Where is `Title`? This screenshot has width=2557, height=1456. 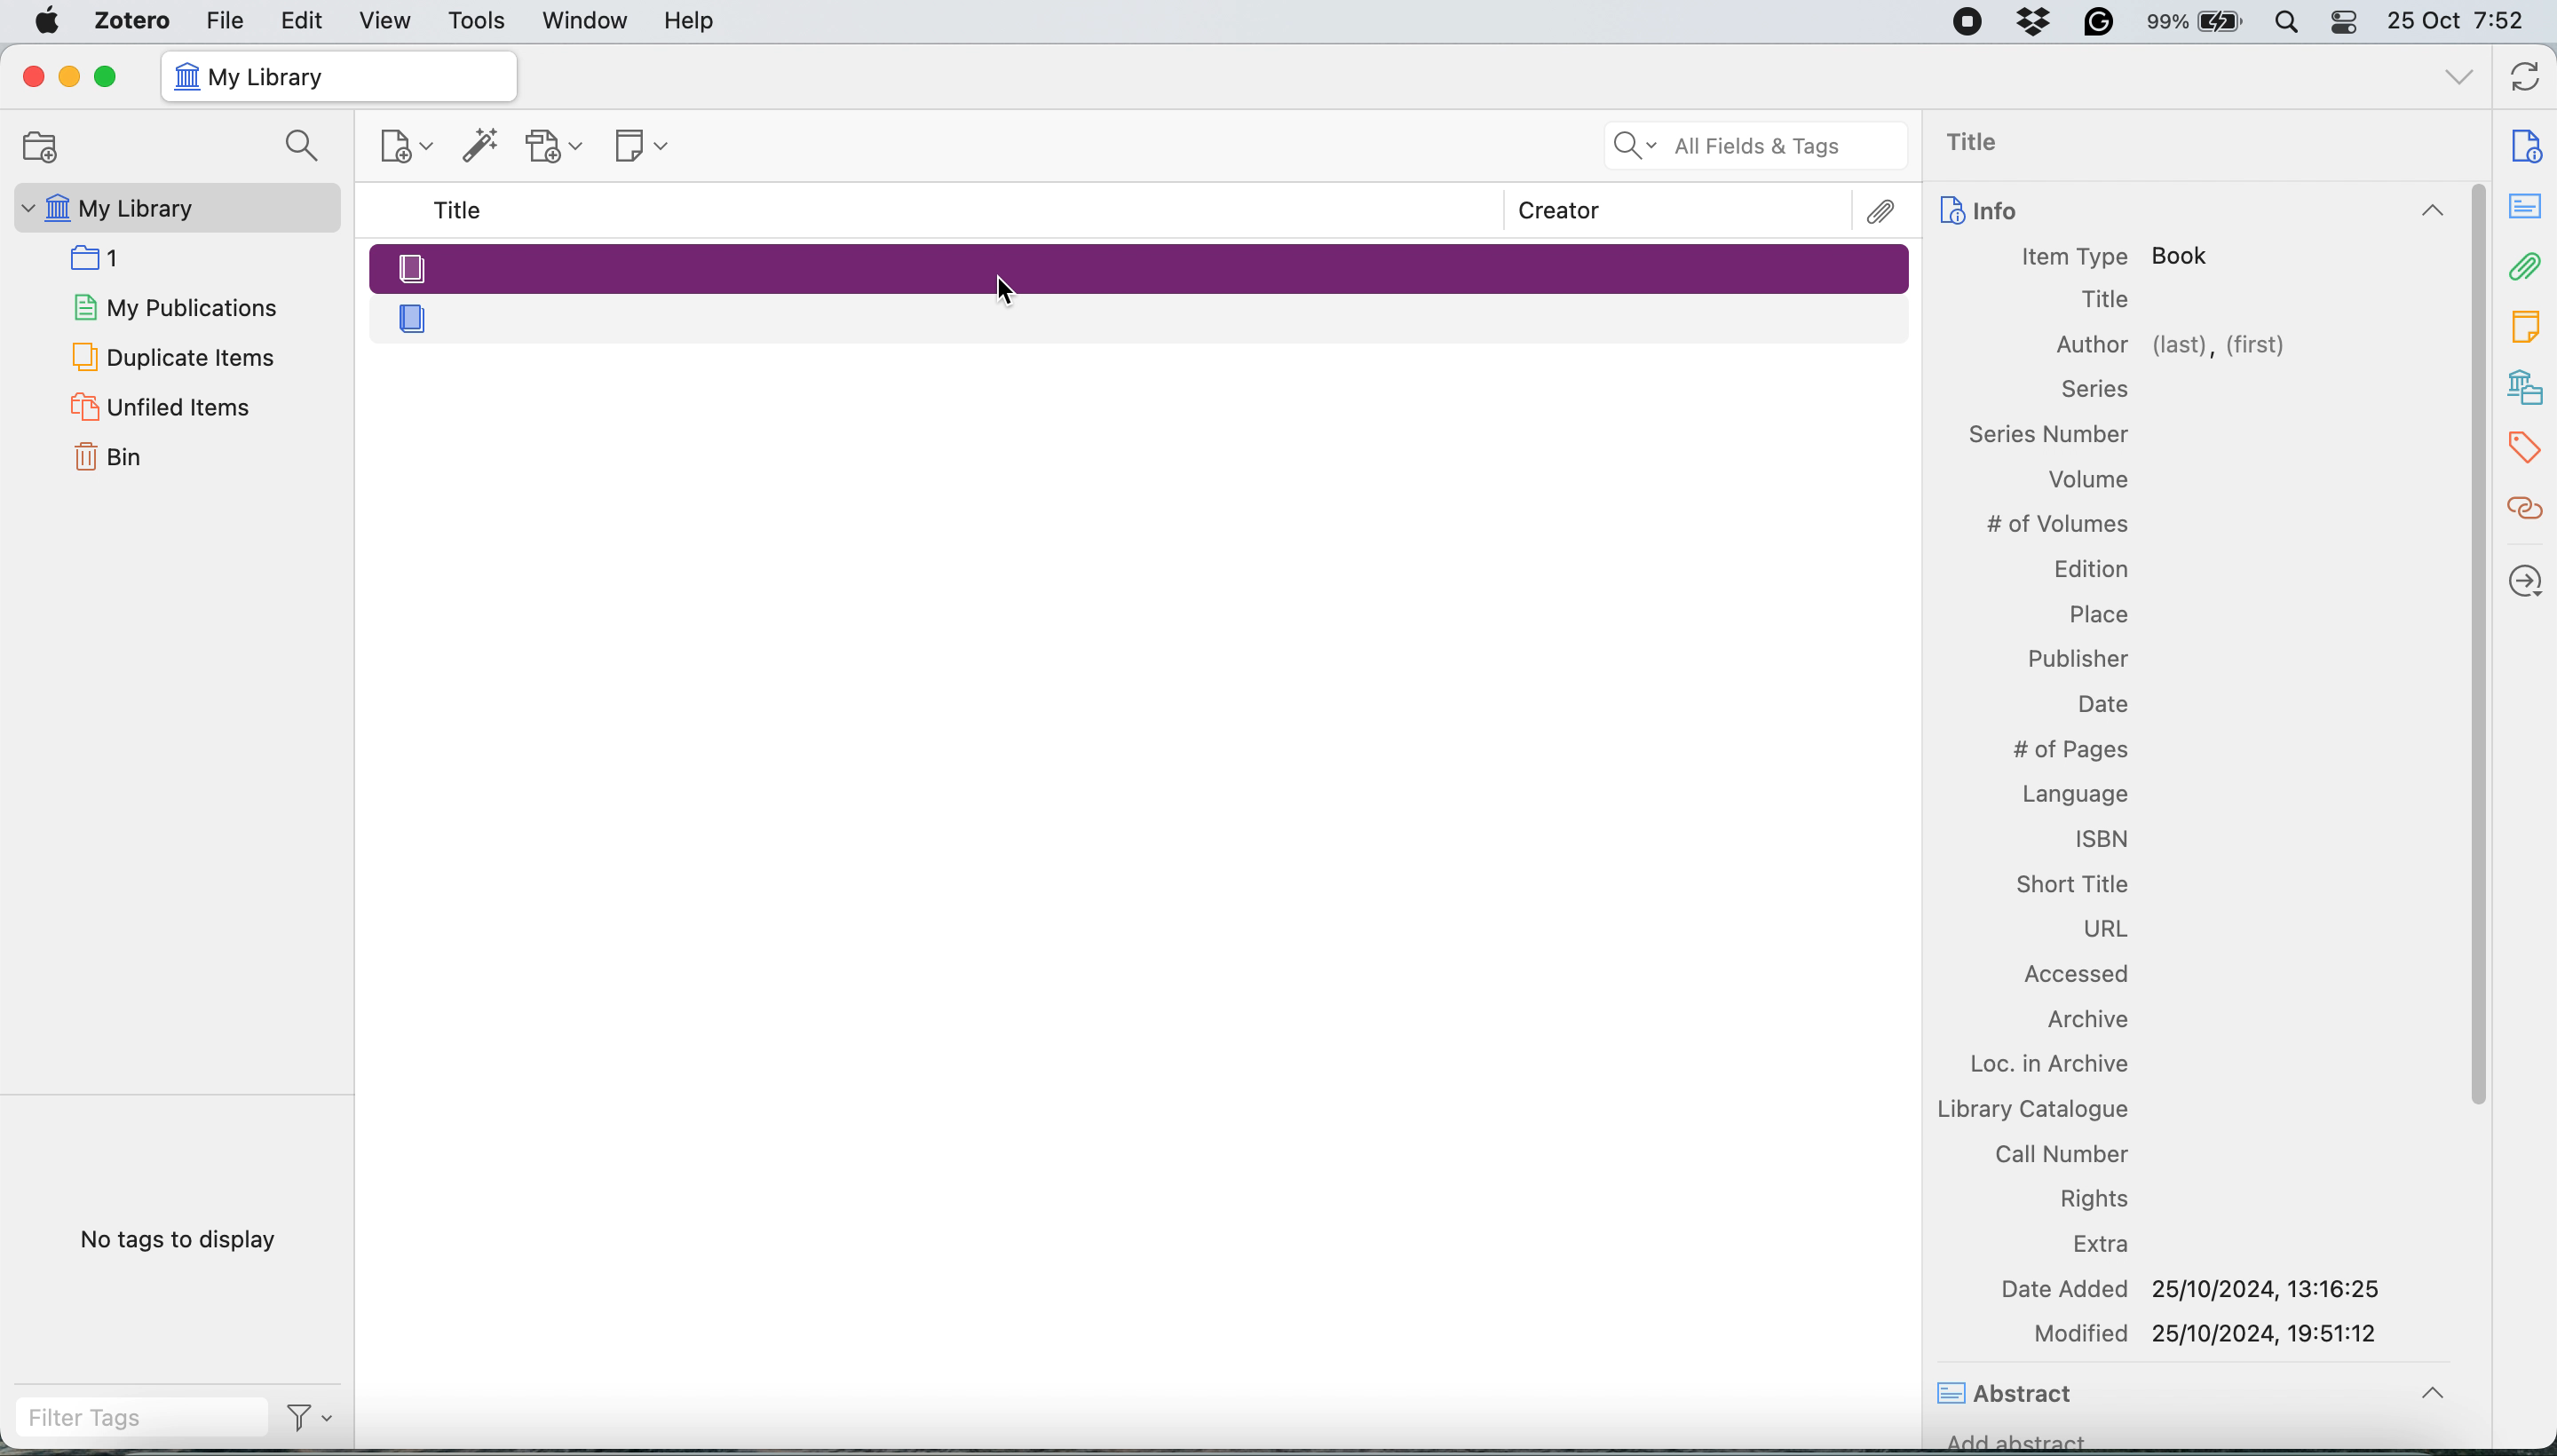 Title is located at coordinates (462, 211).